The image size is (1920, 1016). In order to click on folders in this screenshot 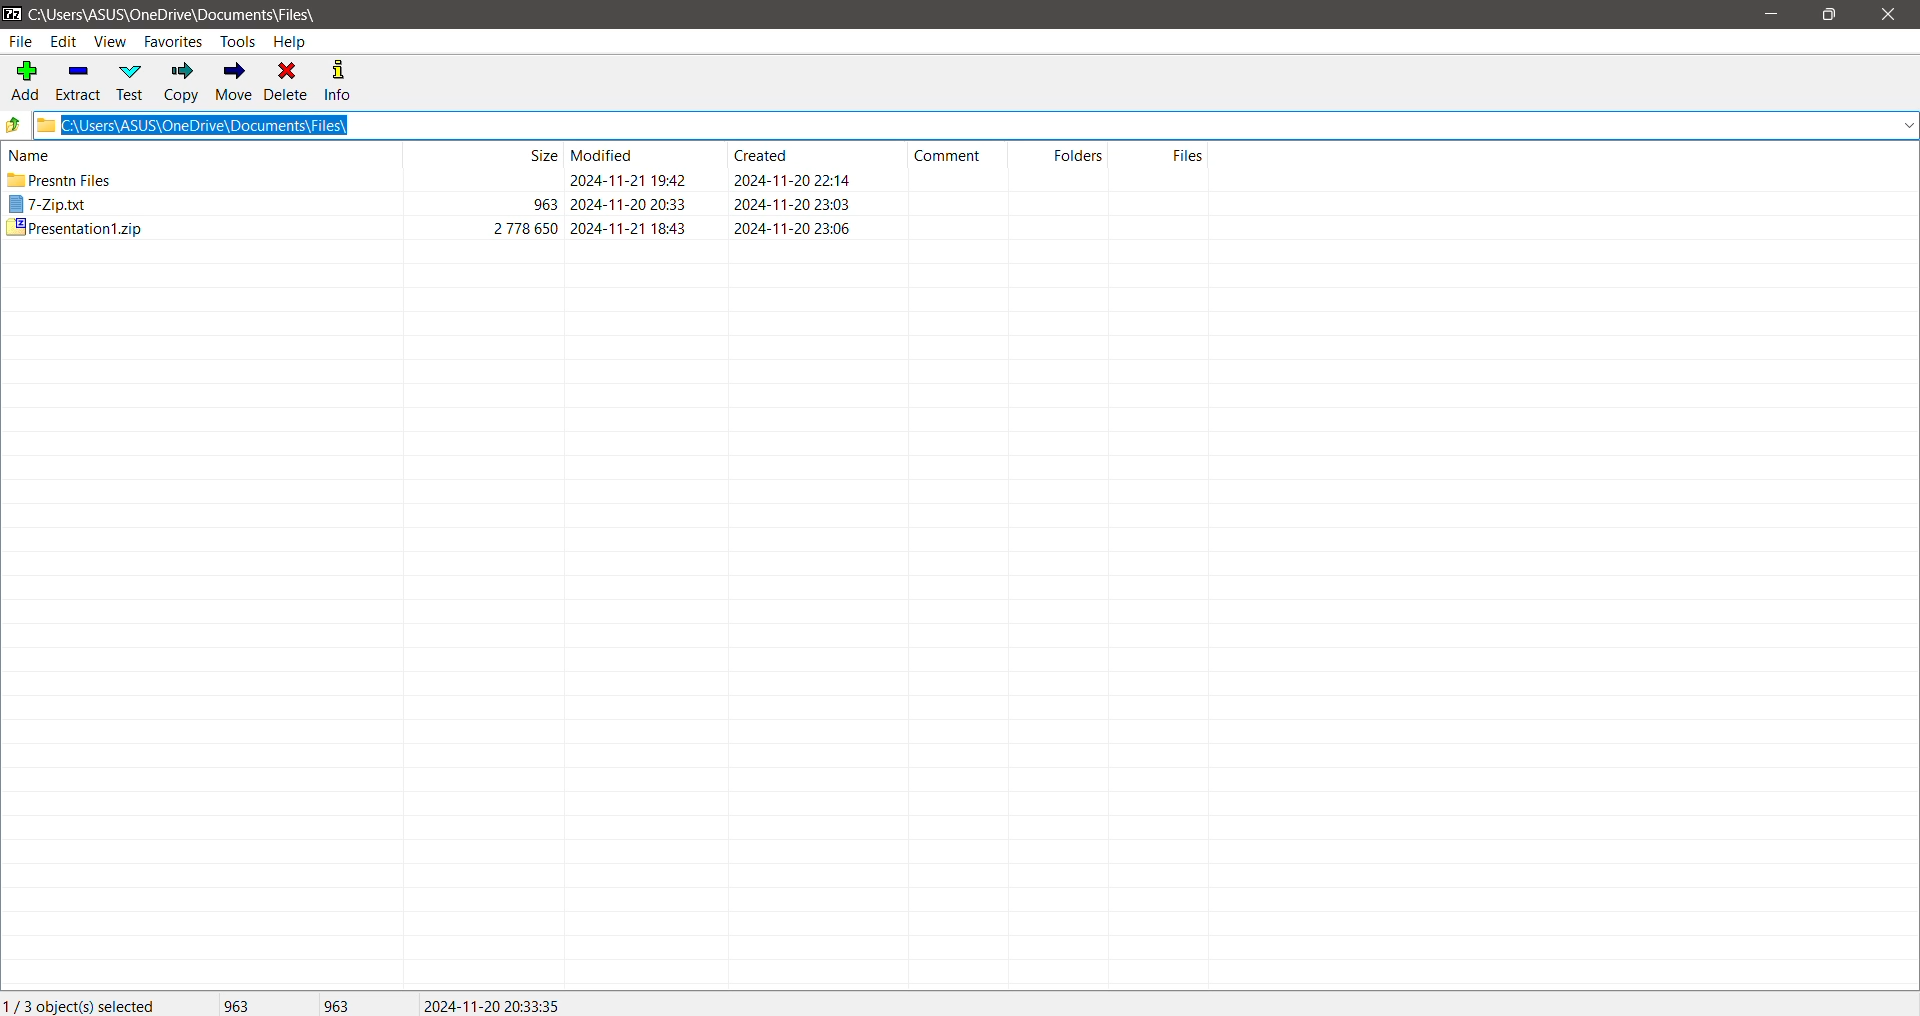, I will do `click(1079, 155)`.